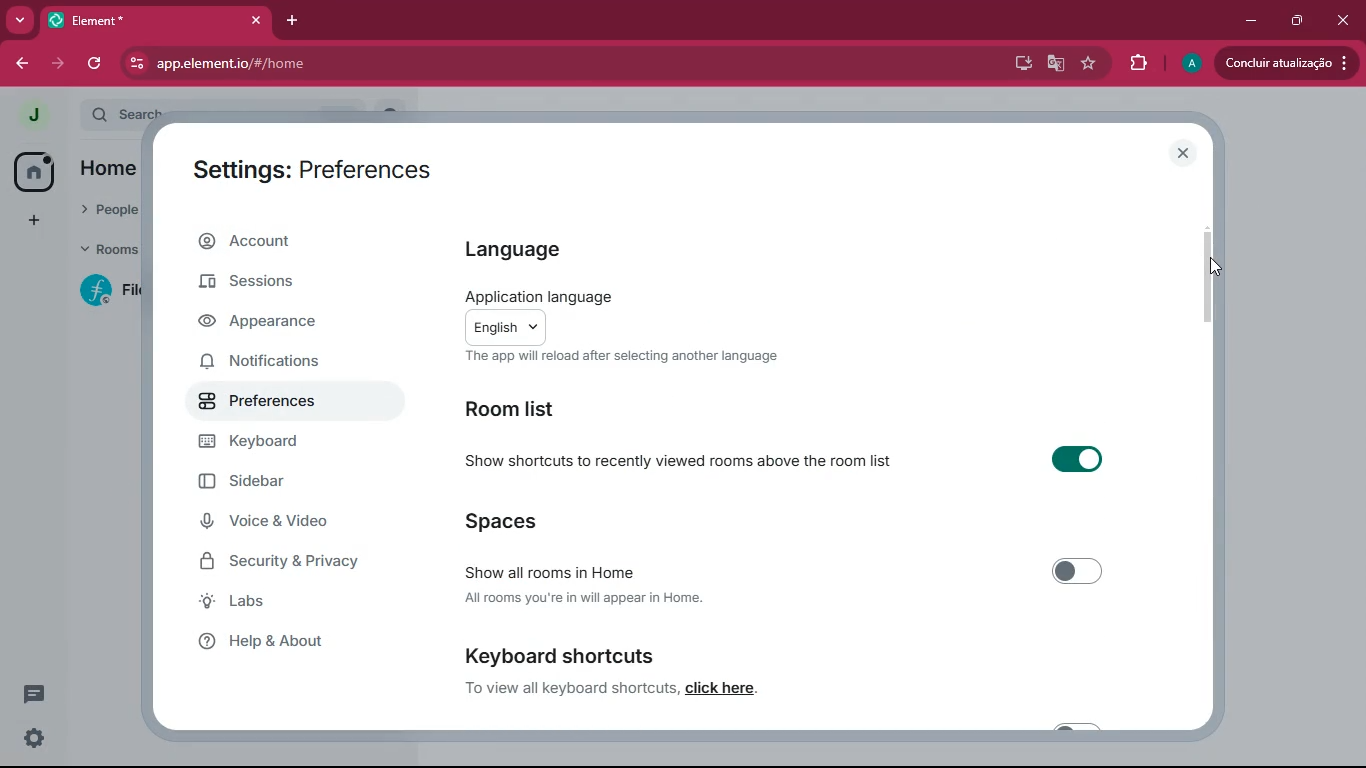 The height and width of the screenshot is (768, 1366). I want to click on sidebar, so click(260, 481).